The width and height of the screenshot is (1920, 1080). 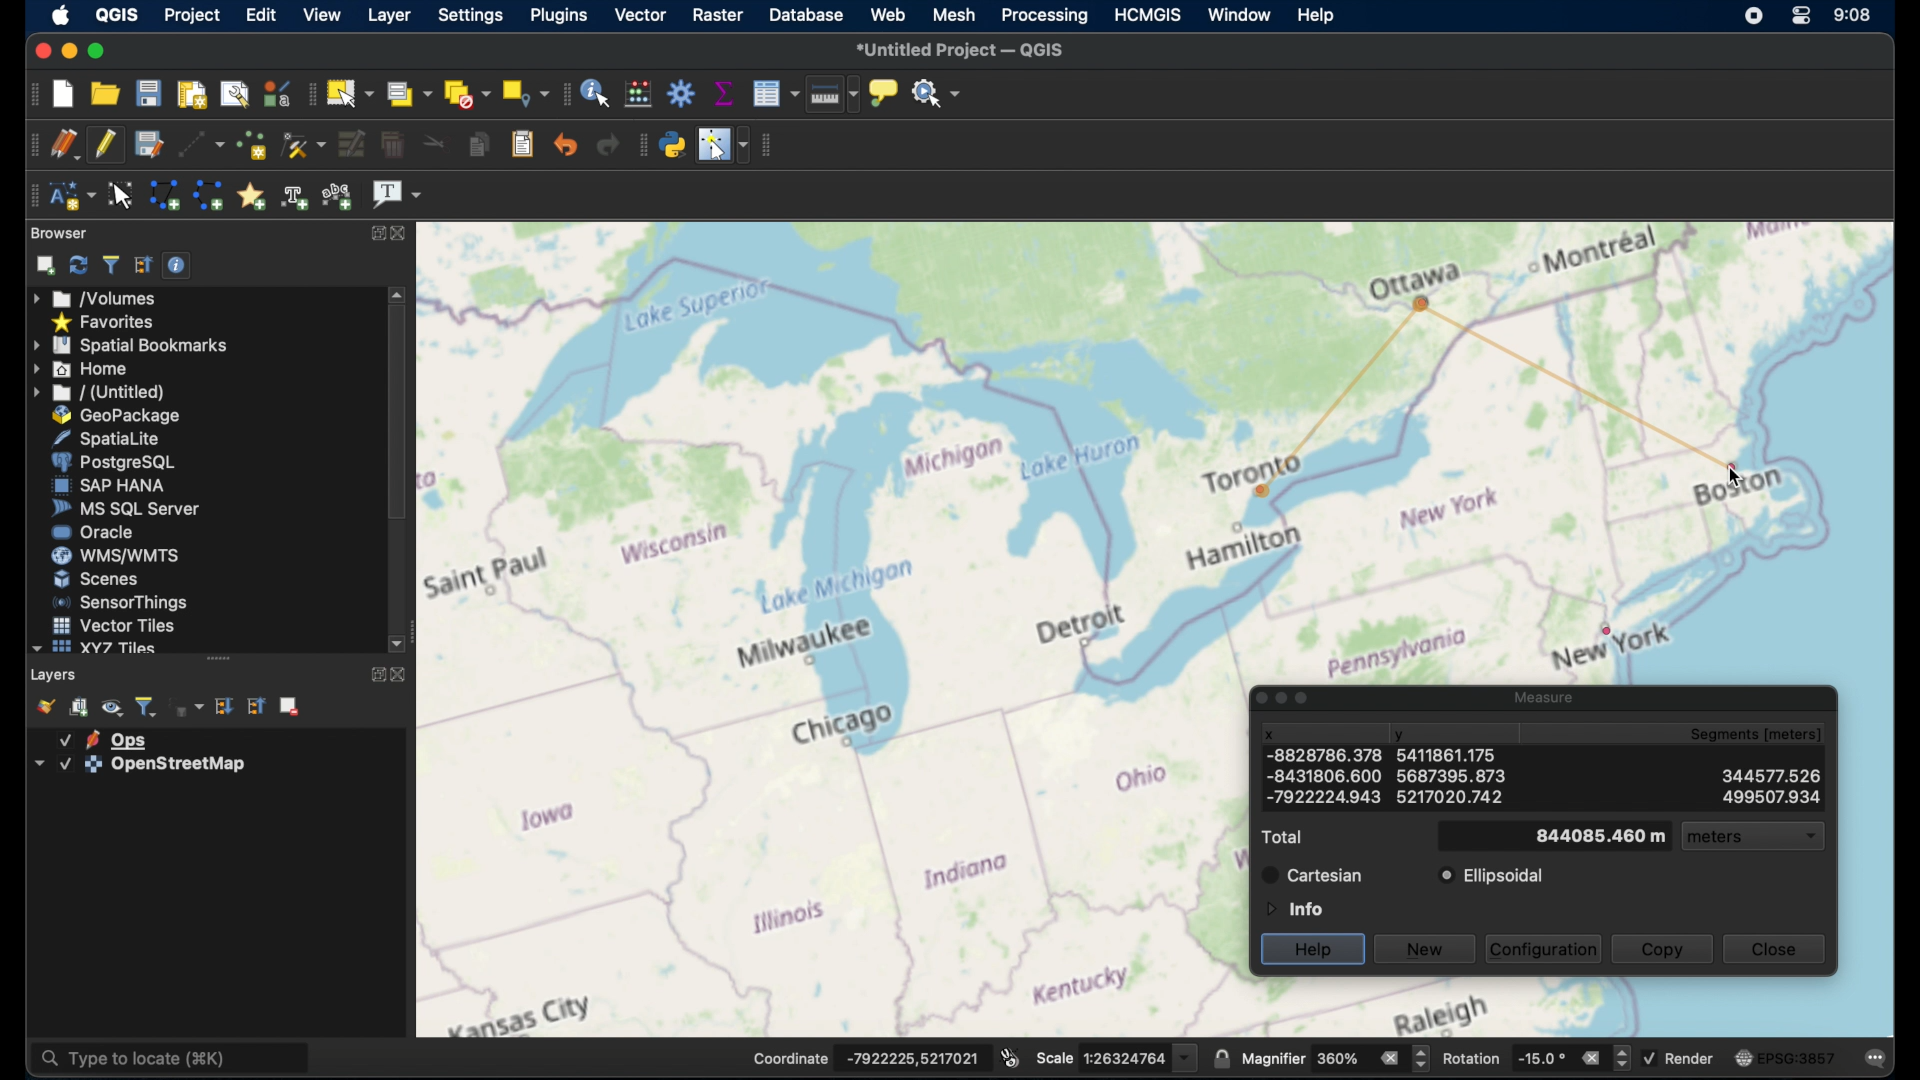 I want to click on toggle extents and mouse position display, so click(x=1010, y=1056).